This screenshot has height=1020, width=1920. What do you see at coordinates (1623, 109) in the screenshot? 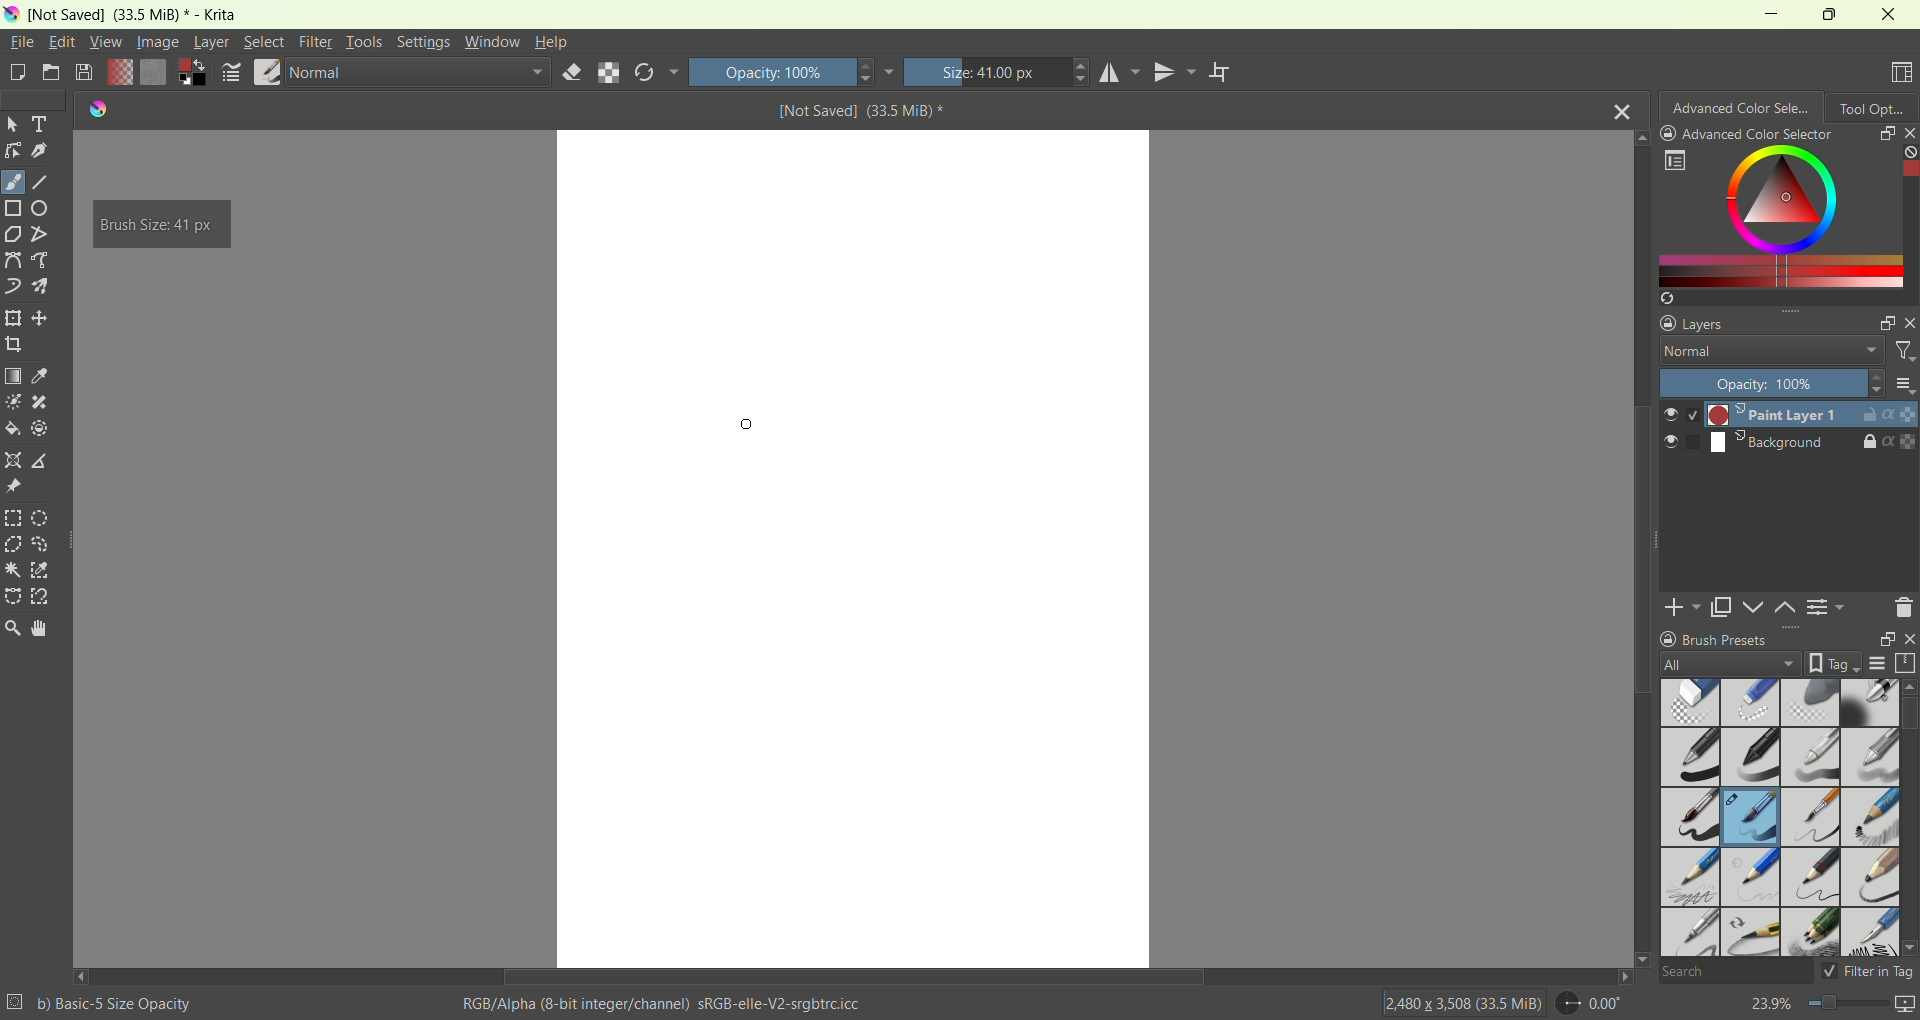
I see `close` at bounding box center [1623, 109].